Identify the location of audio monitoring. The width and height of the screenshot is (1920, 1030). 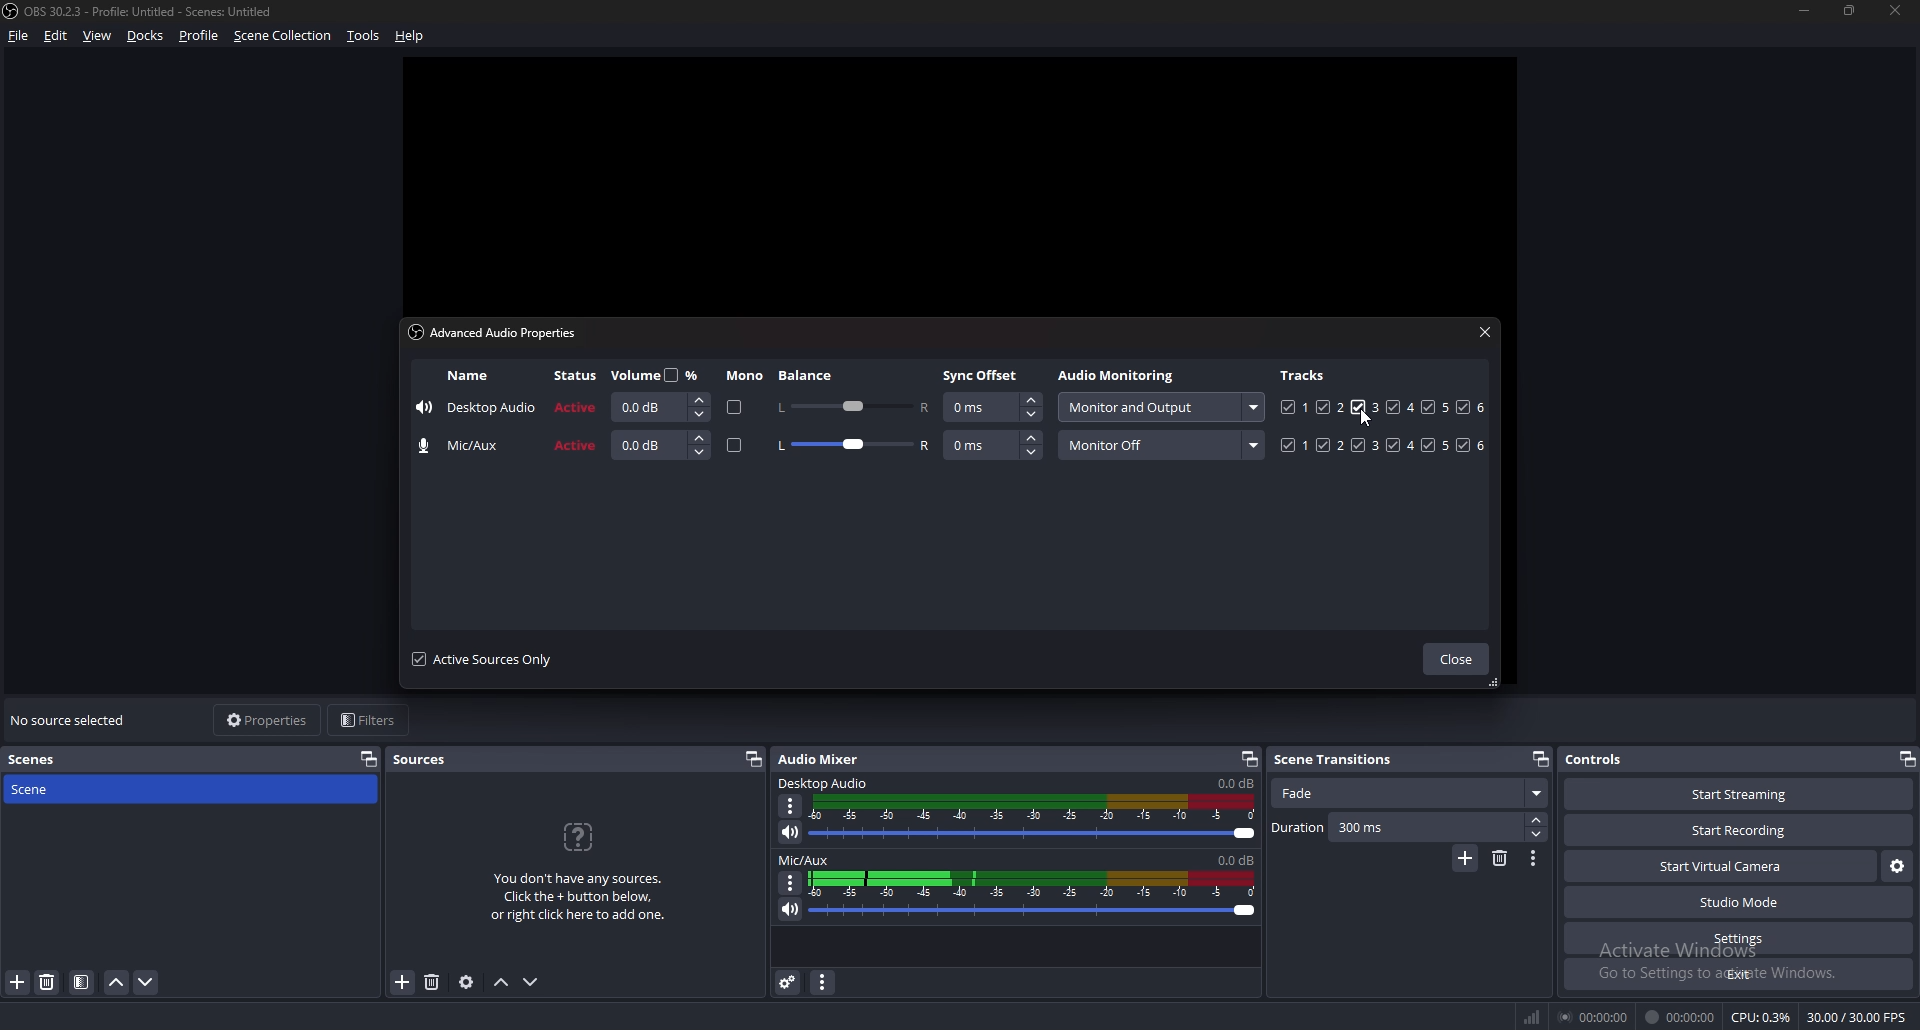
(1159, 407).